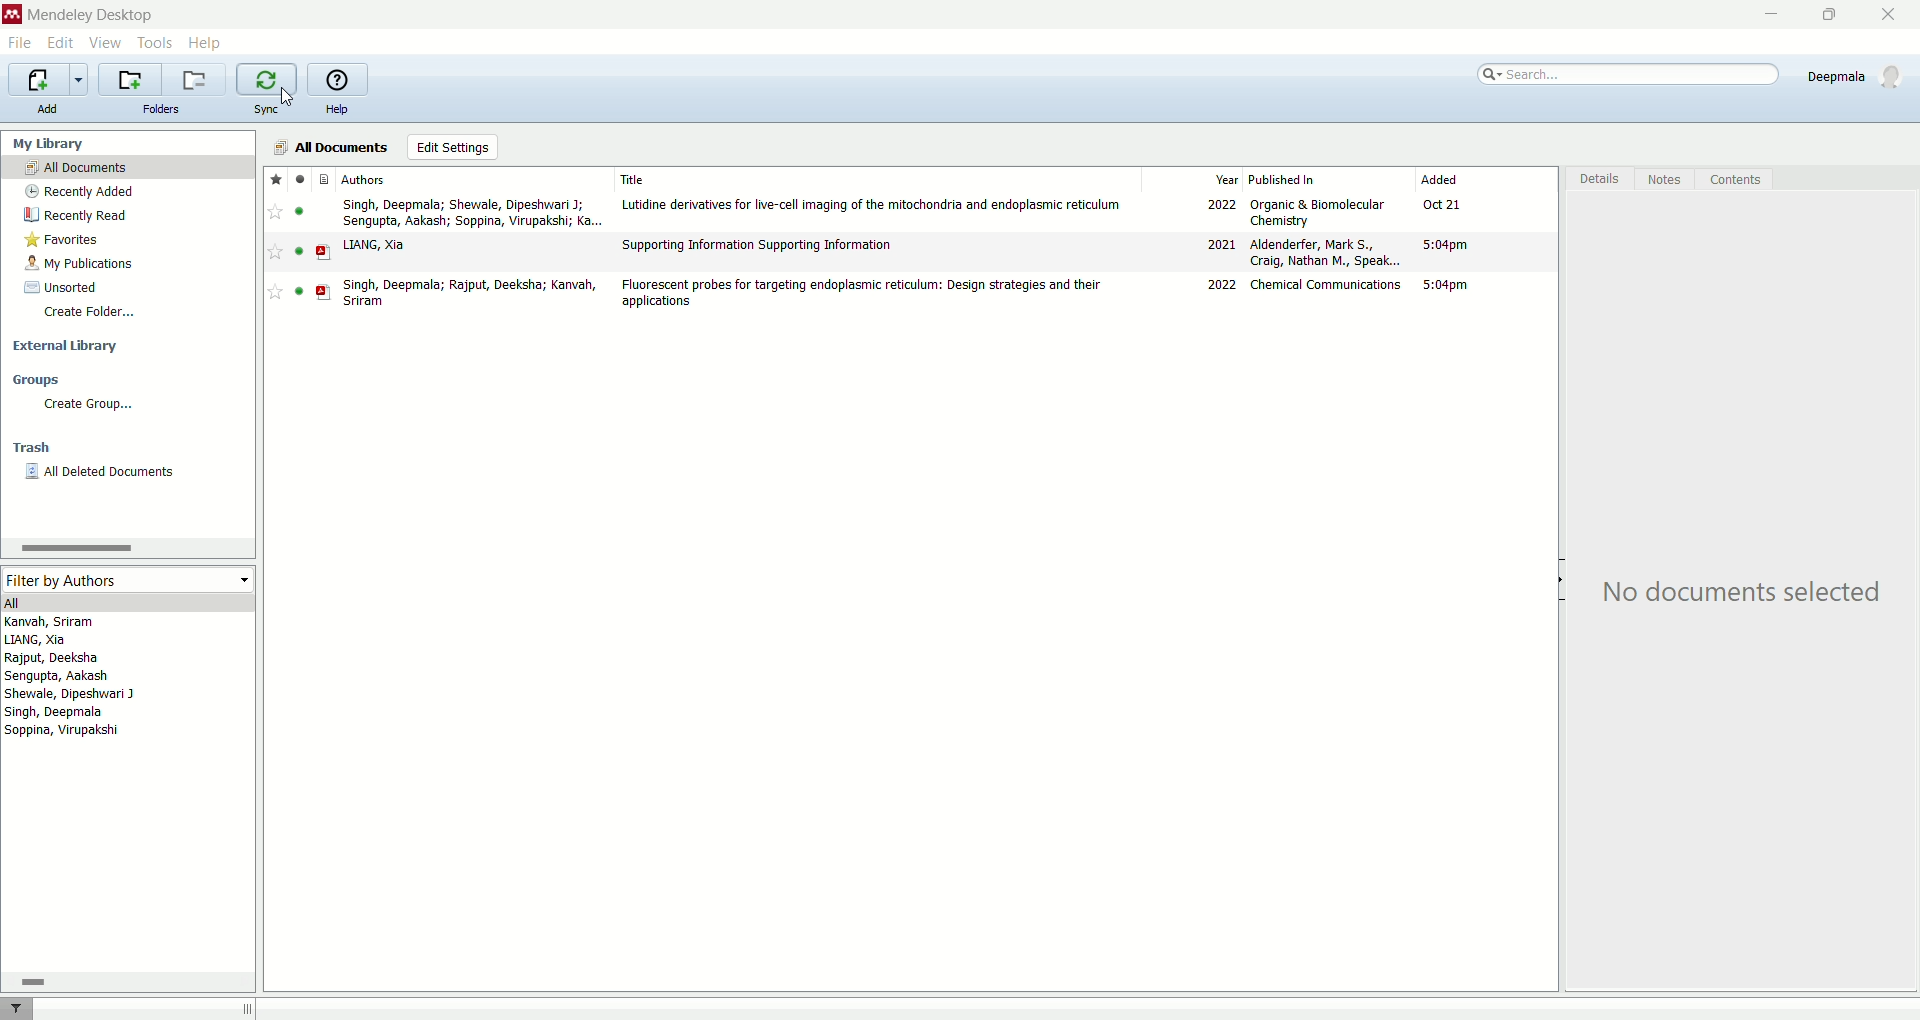  I want to click on Add to favorite, so click(275, 211).